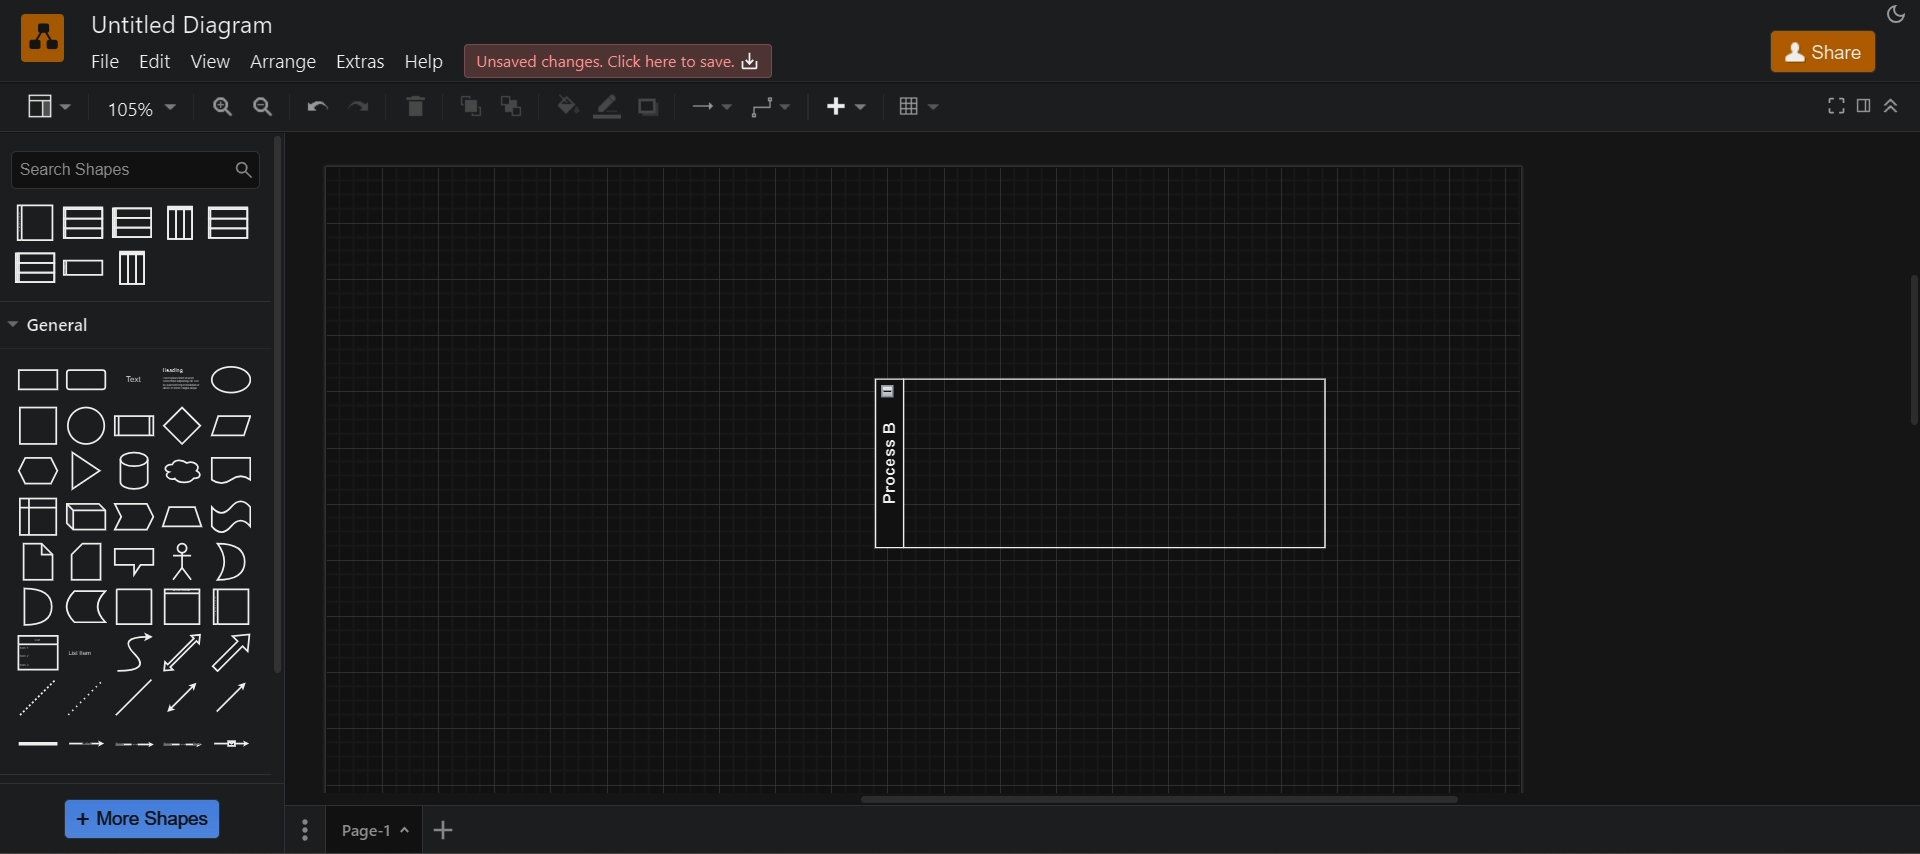 The width and height of the screenshot is (1920, 854). What do you see at coordinates (715, 106) in the screenshot?
I see `connection` at bounding box center [715, 106].